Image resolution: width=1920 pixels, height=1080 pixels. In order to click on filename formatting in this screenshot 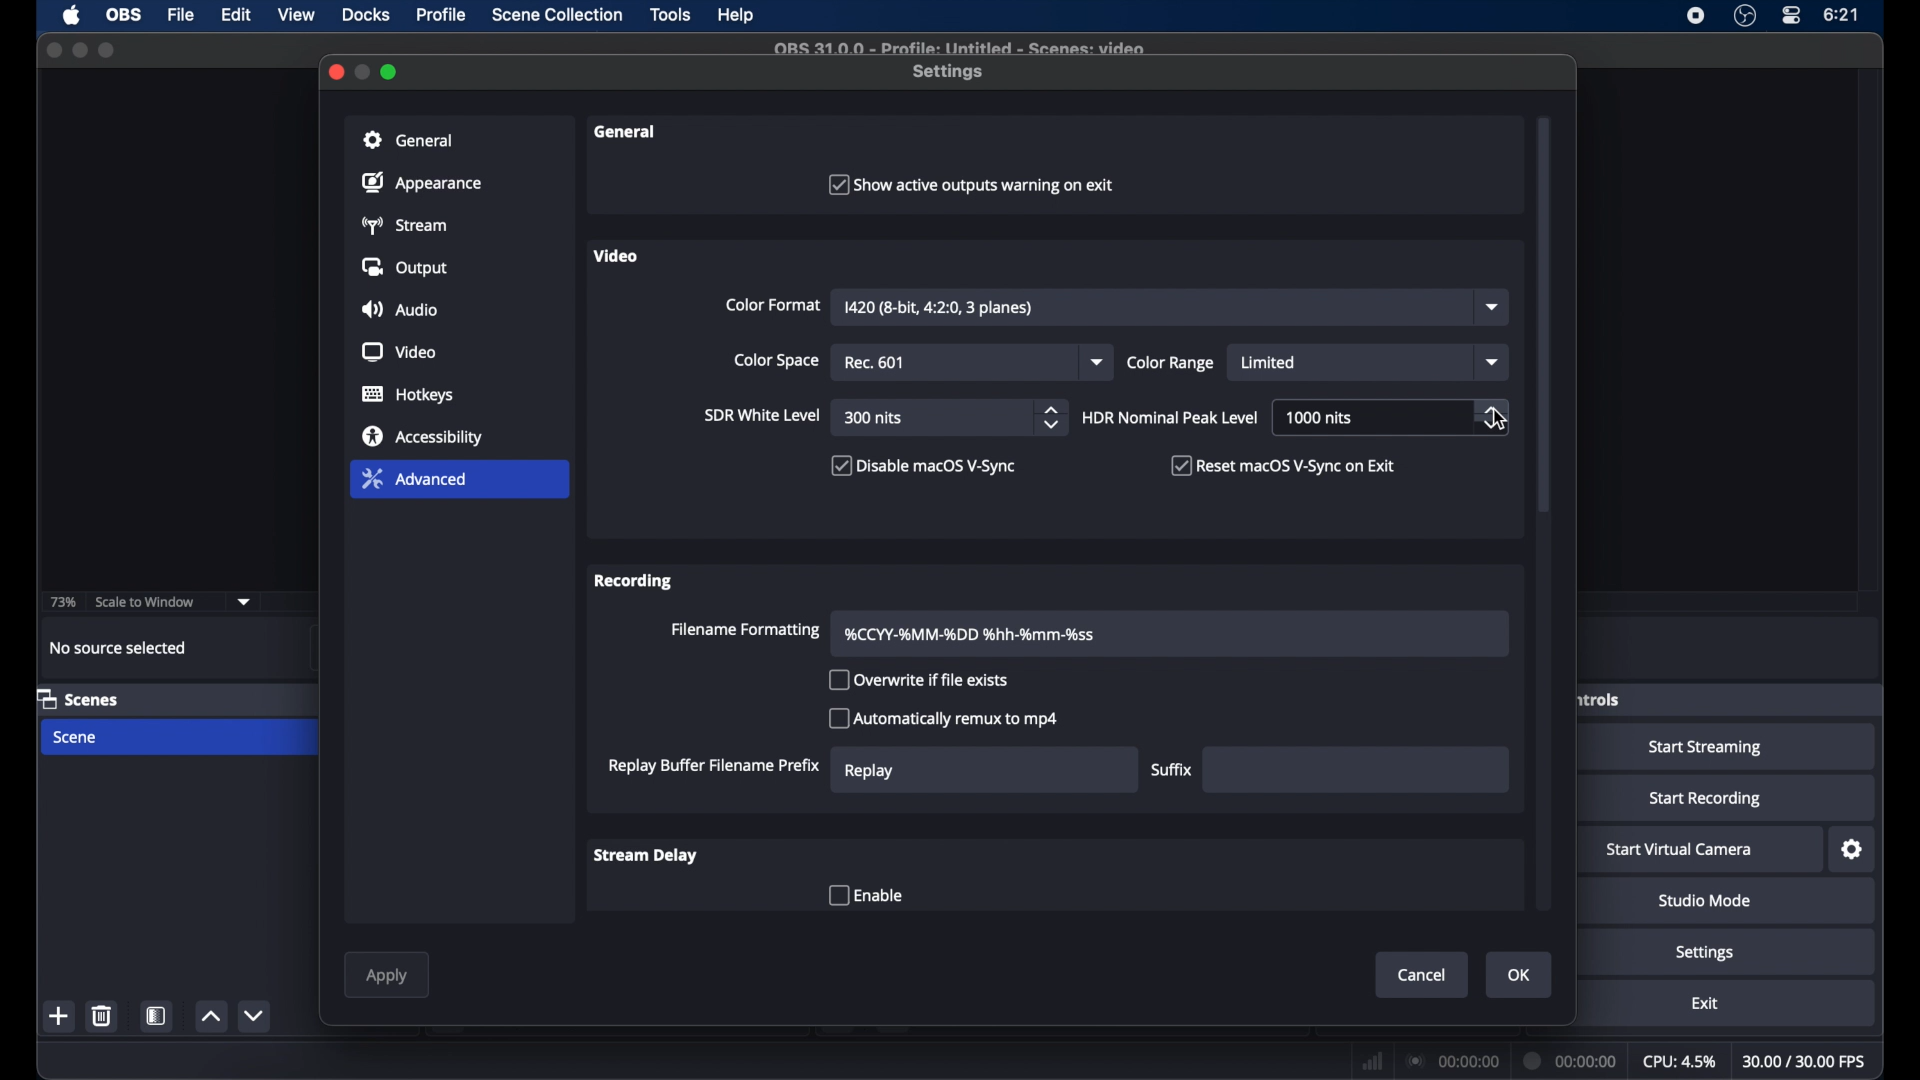, I will do `click(746, 630)`.